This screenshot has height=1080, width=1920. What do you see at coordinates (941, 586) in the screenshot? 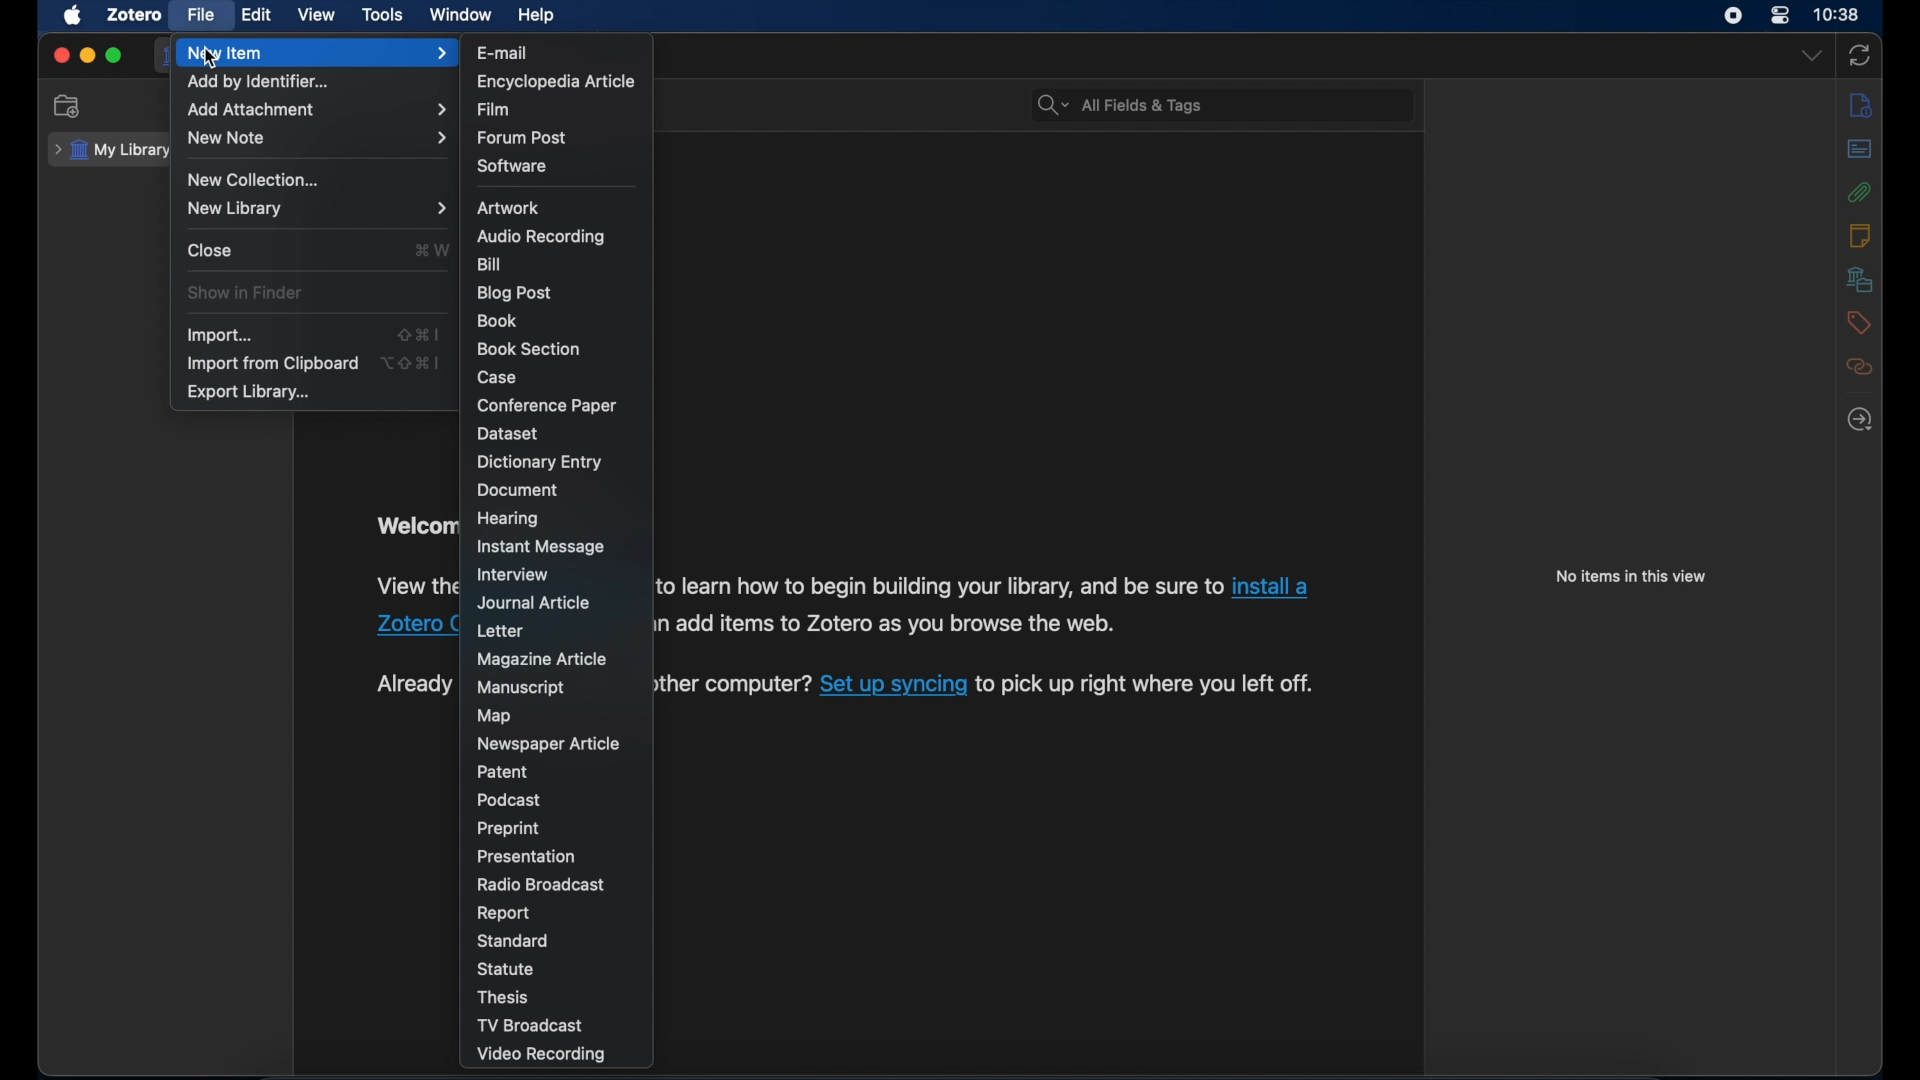
I see `to learn how to begin your library, and be sure to` at bounding box center [941, 586].